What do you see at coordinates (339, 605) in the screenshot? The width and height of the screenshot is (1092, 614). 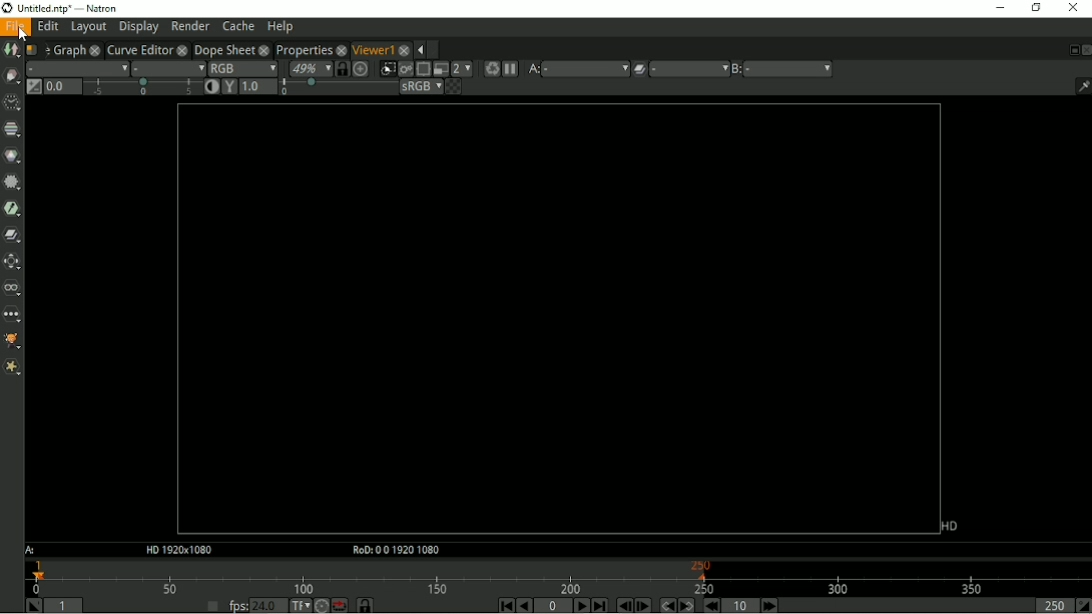 I see `Behaviour` at bounding box center [339, 605].